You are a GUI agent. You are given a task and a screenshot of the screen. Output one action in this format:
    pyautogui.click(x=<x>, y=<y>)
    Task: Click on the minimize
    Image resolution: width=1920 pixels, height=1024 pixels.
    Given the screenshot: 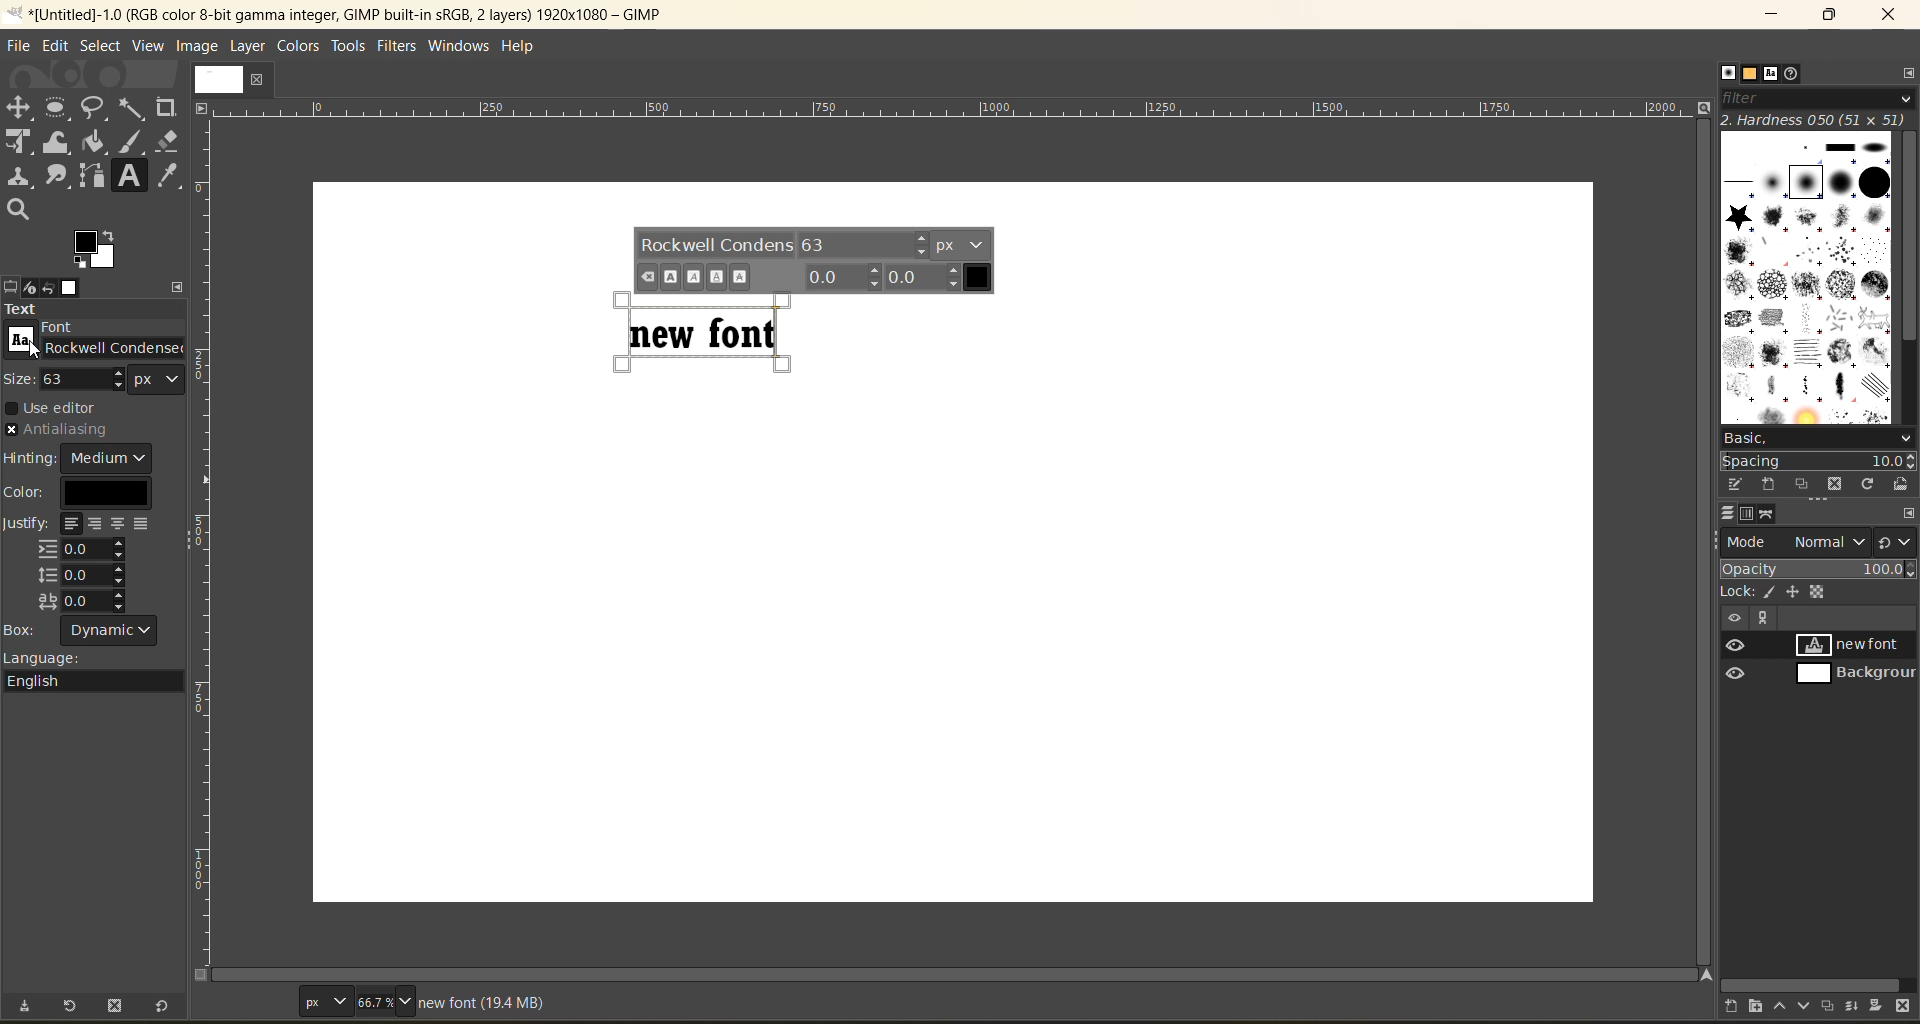 What is the action you would take?
    pyautogui.click(x=1764, y=15)
    